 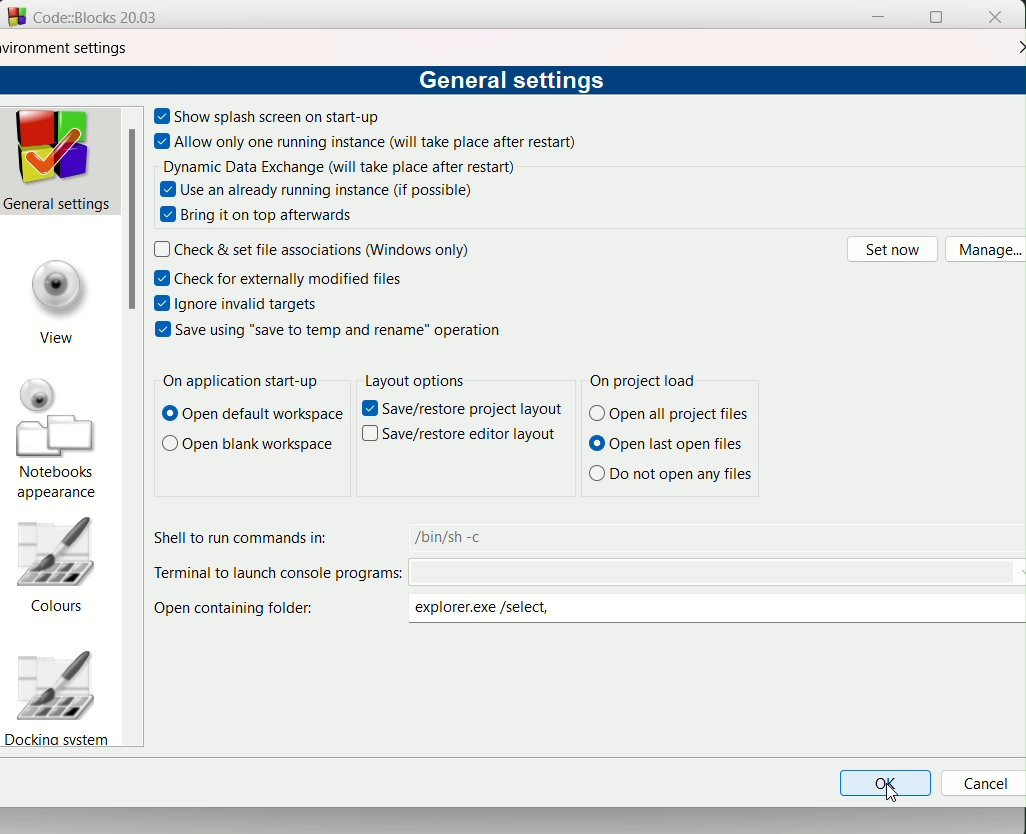 I want to click on text, so click(x=325, y=250).